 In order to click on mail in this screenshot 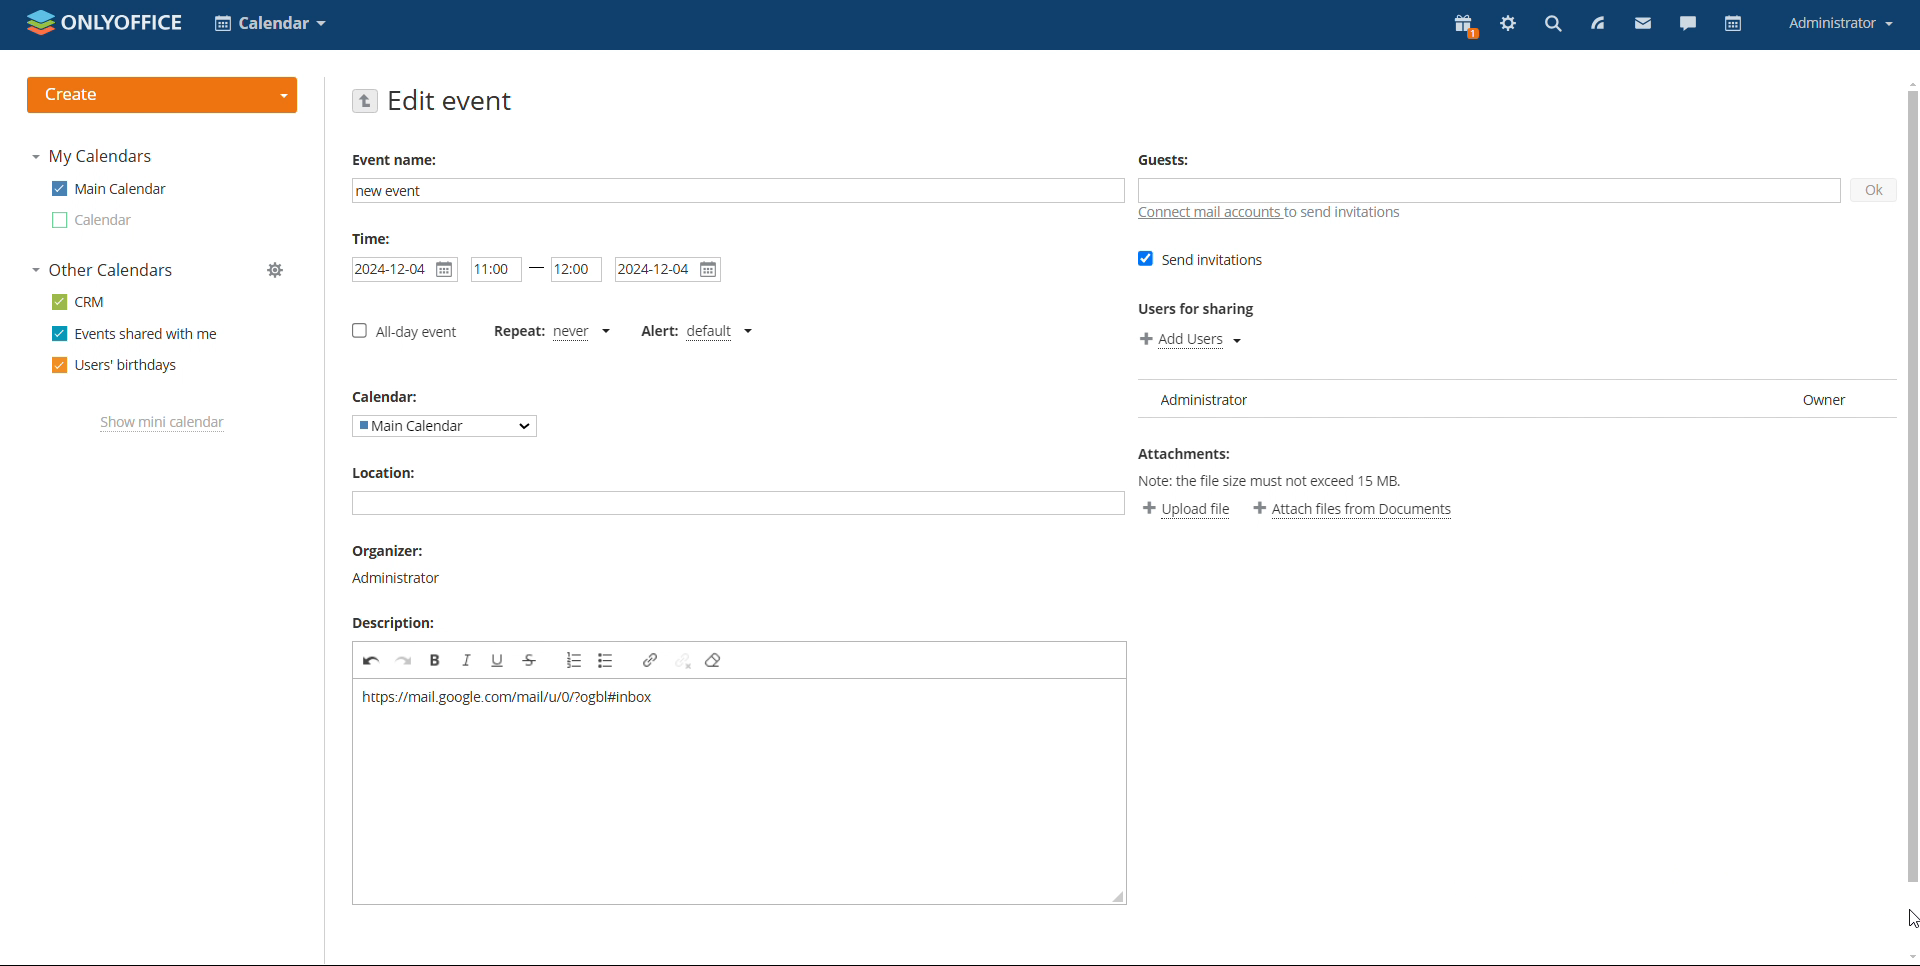, I will do `click(1642, 26)`.